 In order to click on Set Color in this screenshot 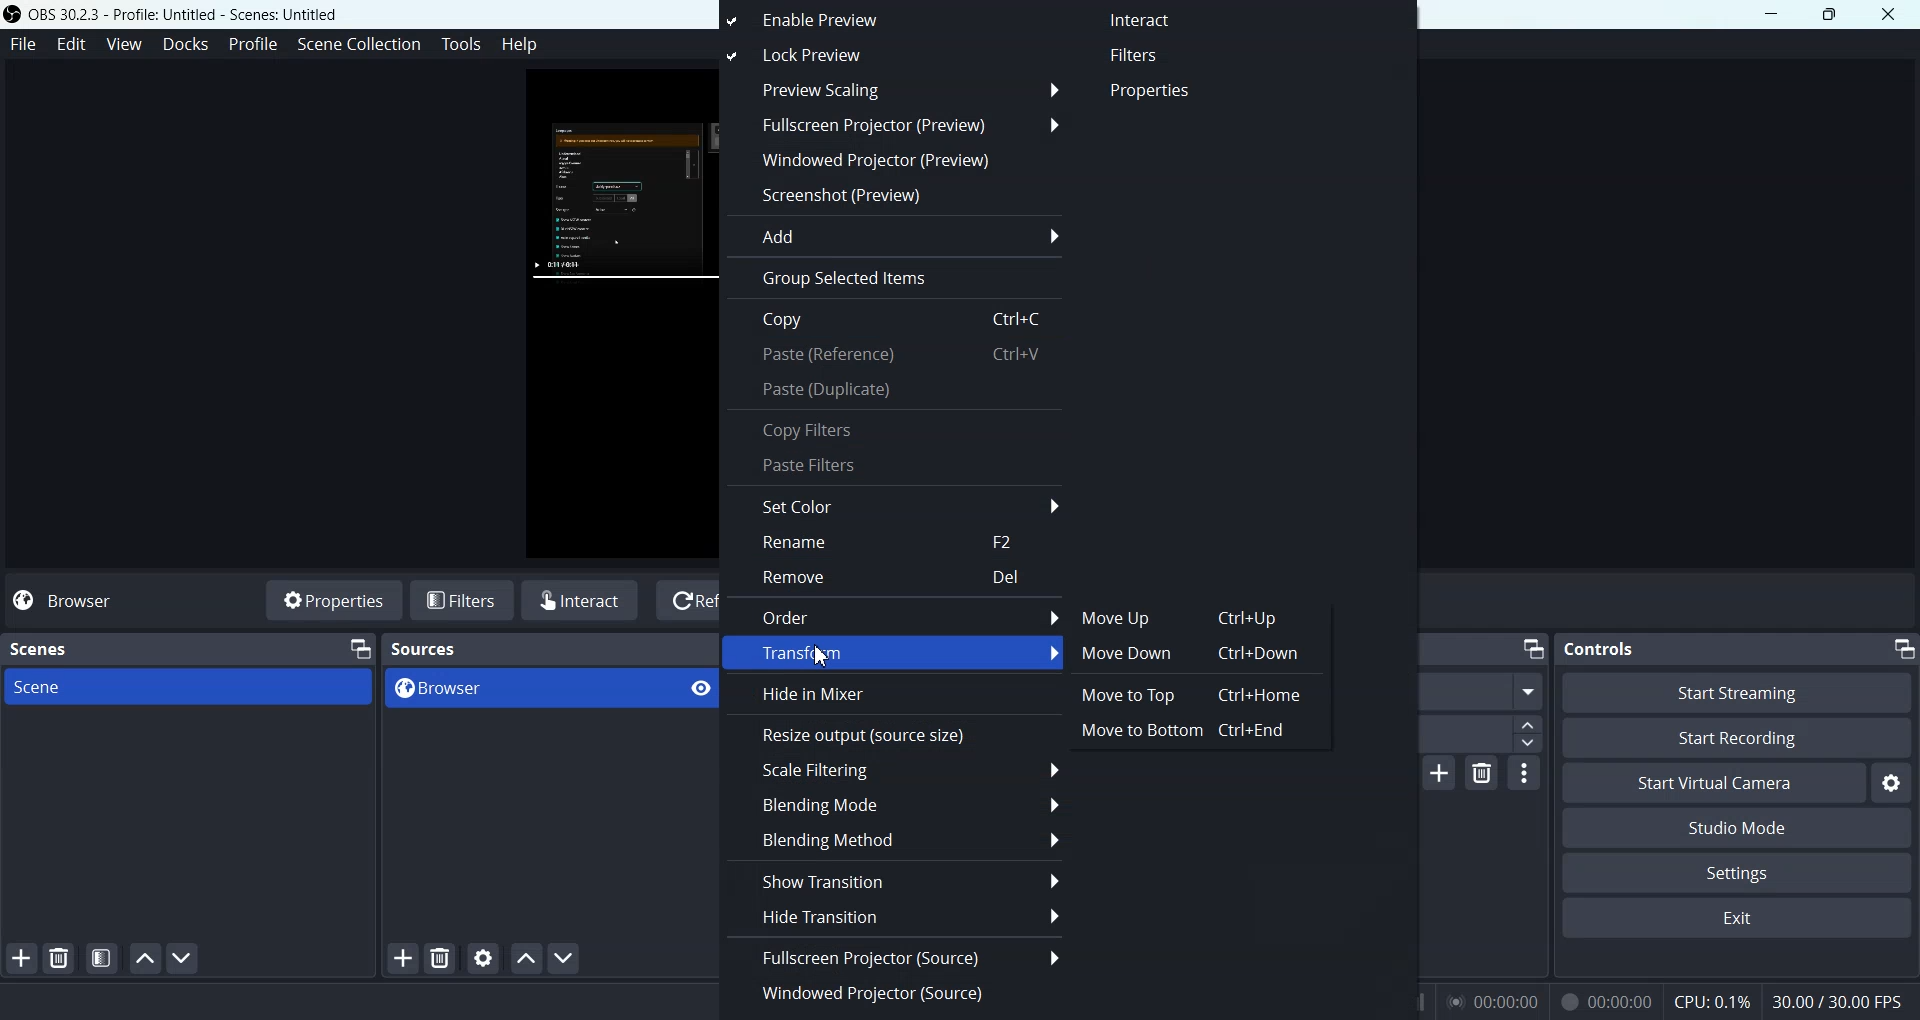, I will do `click(895, 504)`.